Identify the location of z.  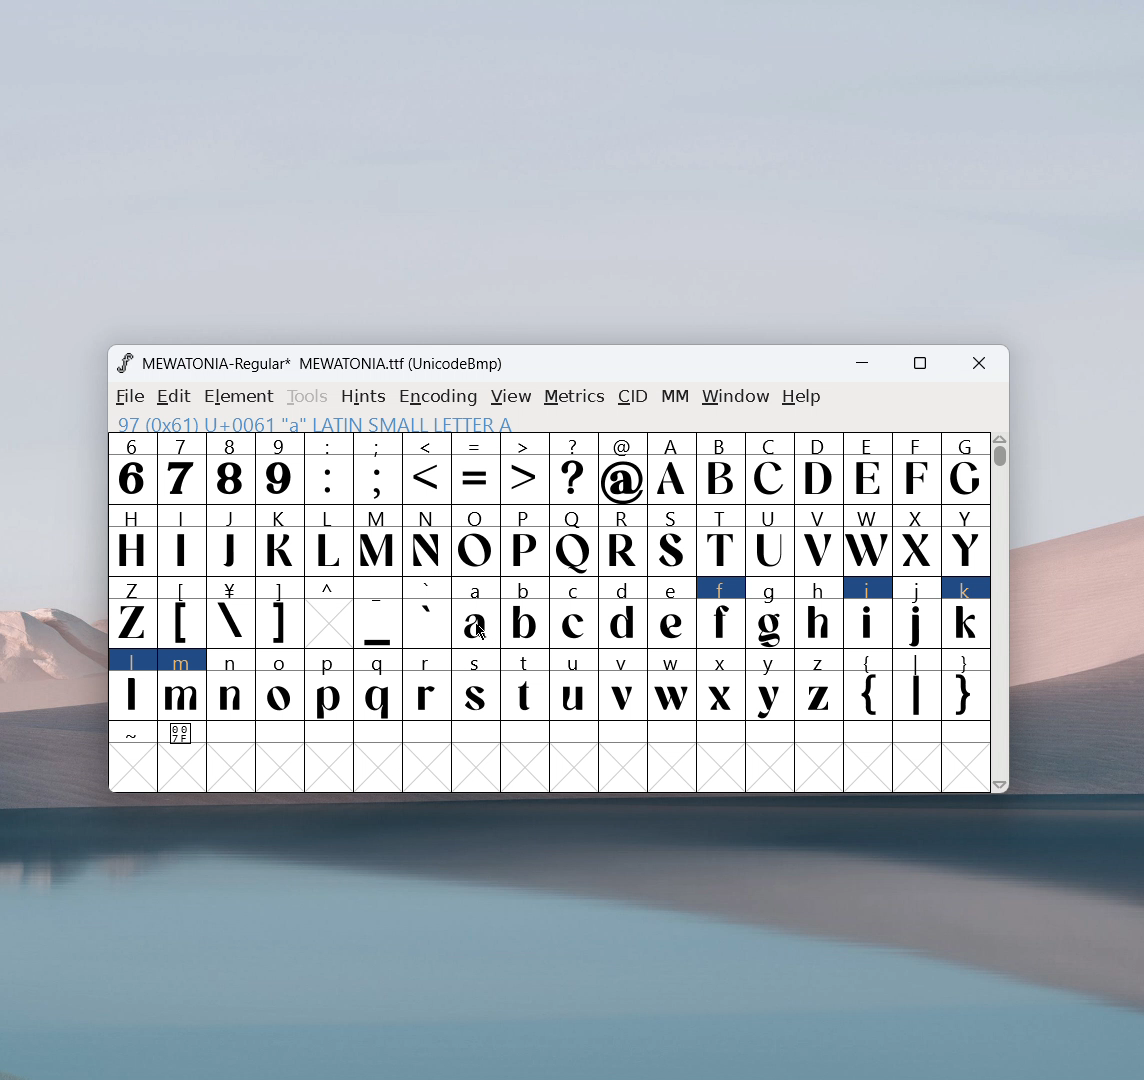
(818, 685).